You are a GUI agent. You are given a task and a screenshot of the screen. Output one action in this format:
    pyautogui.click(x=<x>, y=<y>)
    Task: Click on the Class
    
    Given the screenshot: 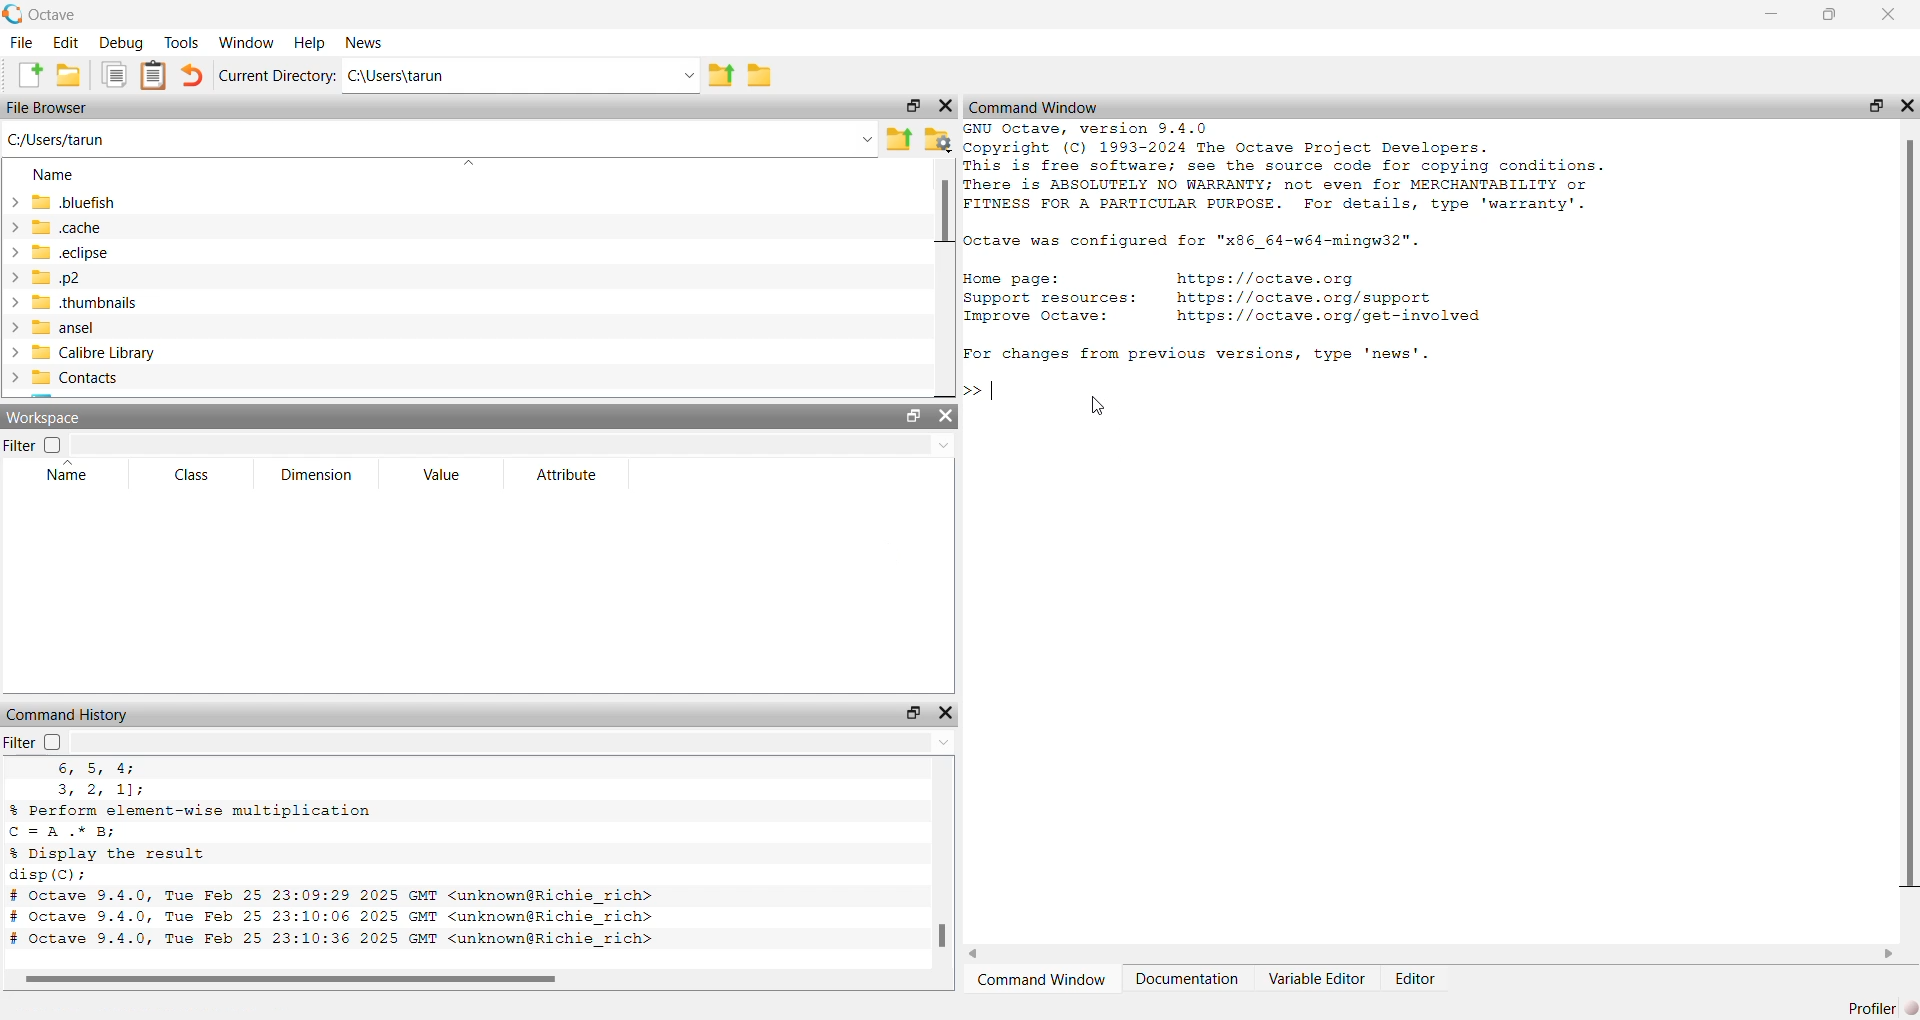 What is the action you would take?
    pyautogui.click(x=194, y=474)
    